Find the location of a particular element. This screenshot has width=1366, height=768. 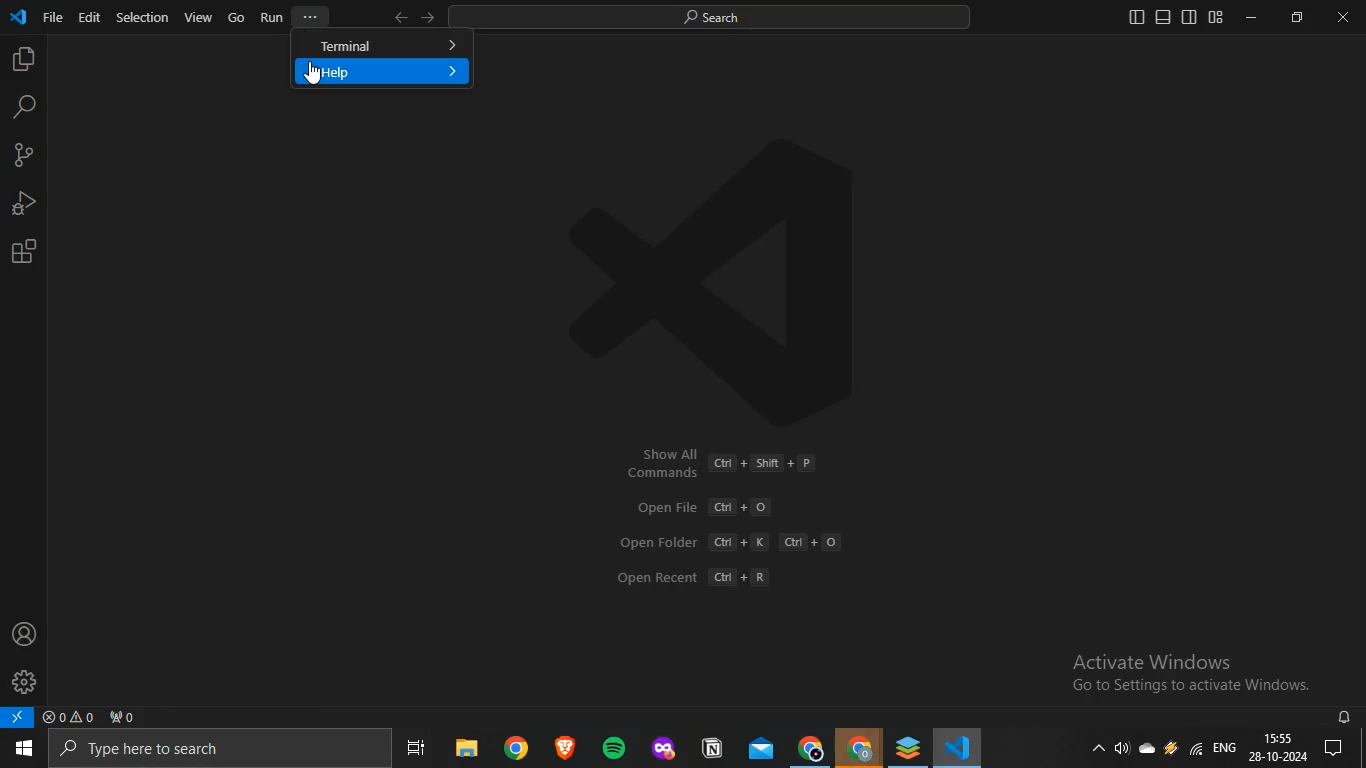

Open Recent Ctrl + R is located at coordinates (697, 577).